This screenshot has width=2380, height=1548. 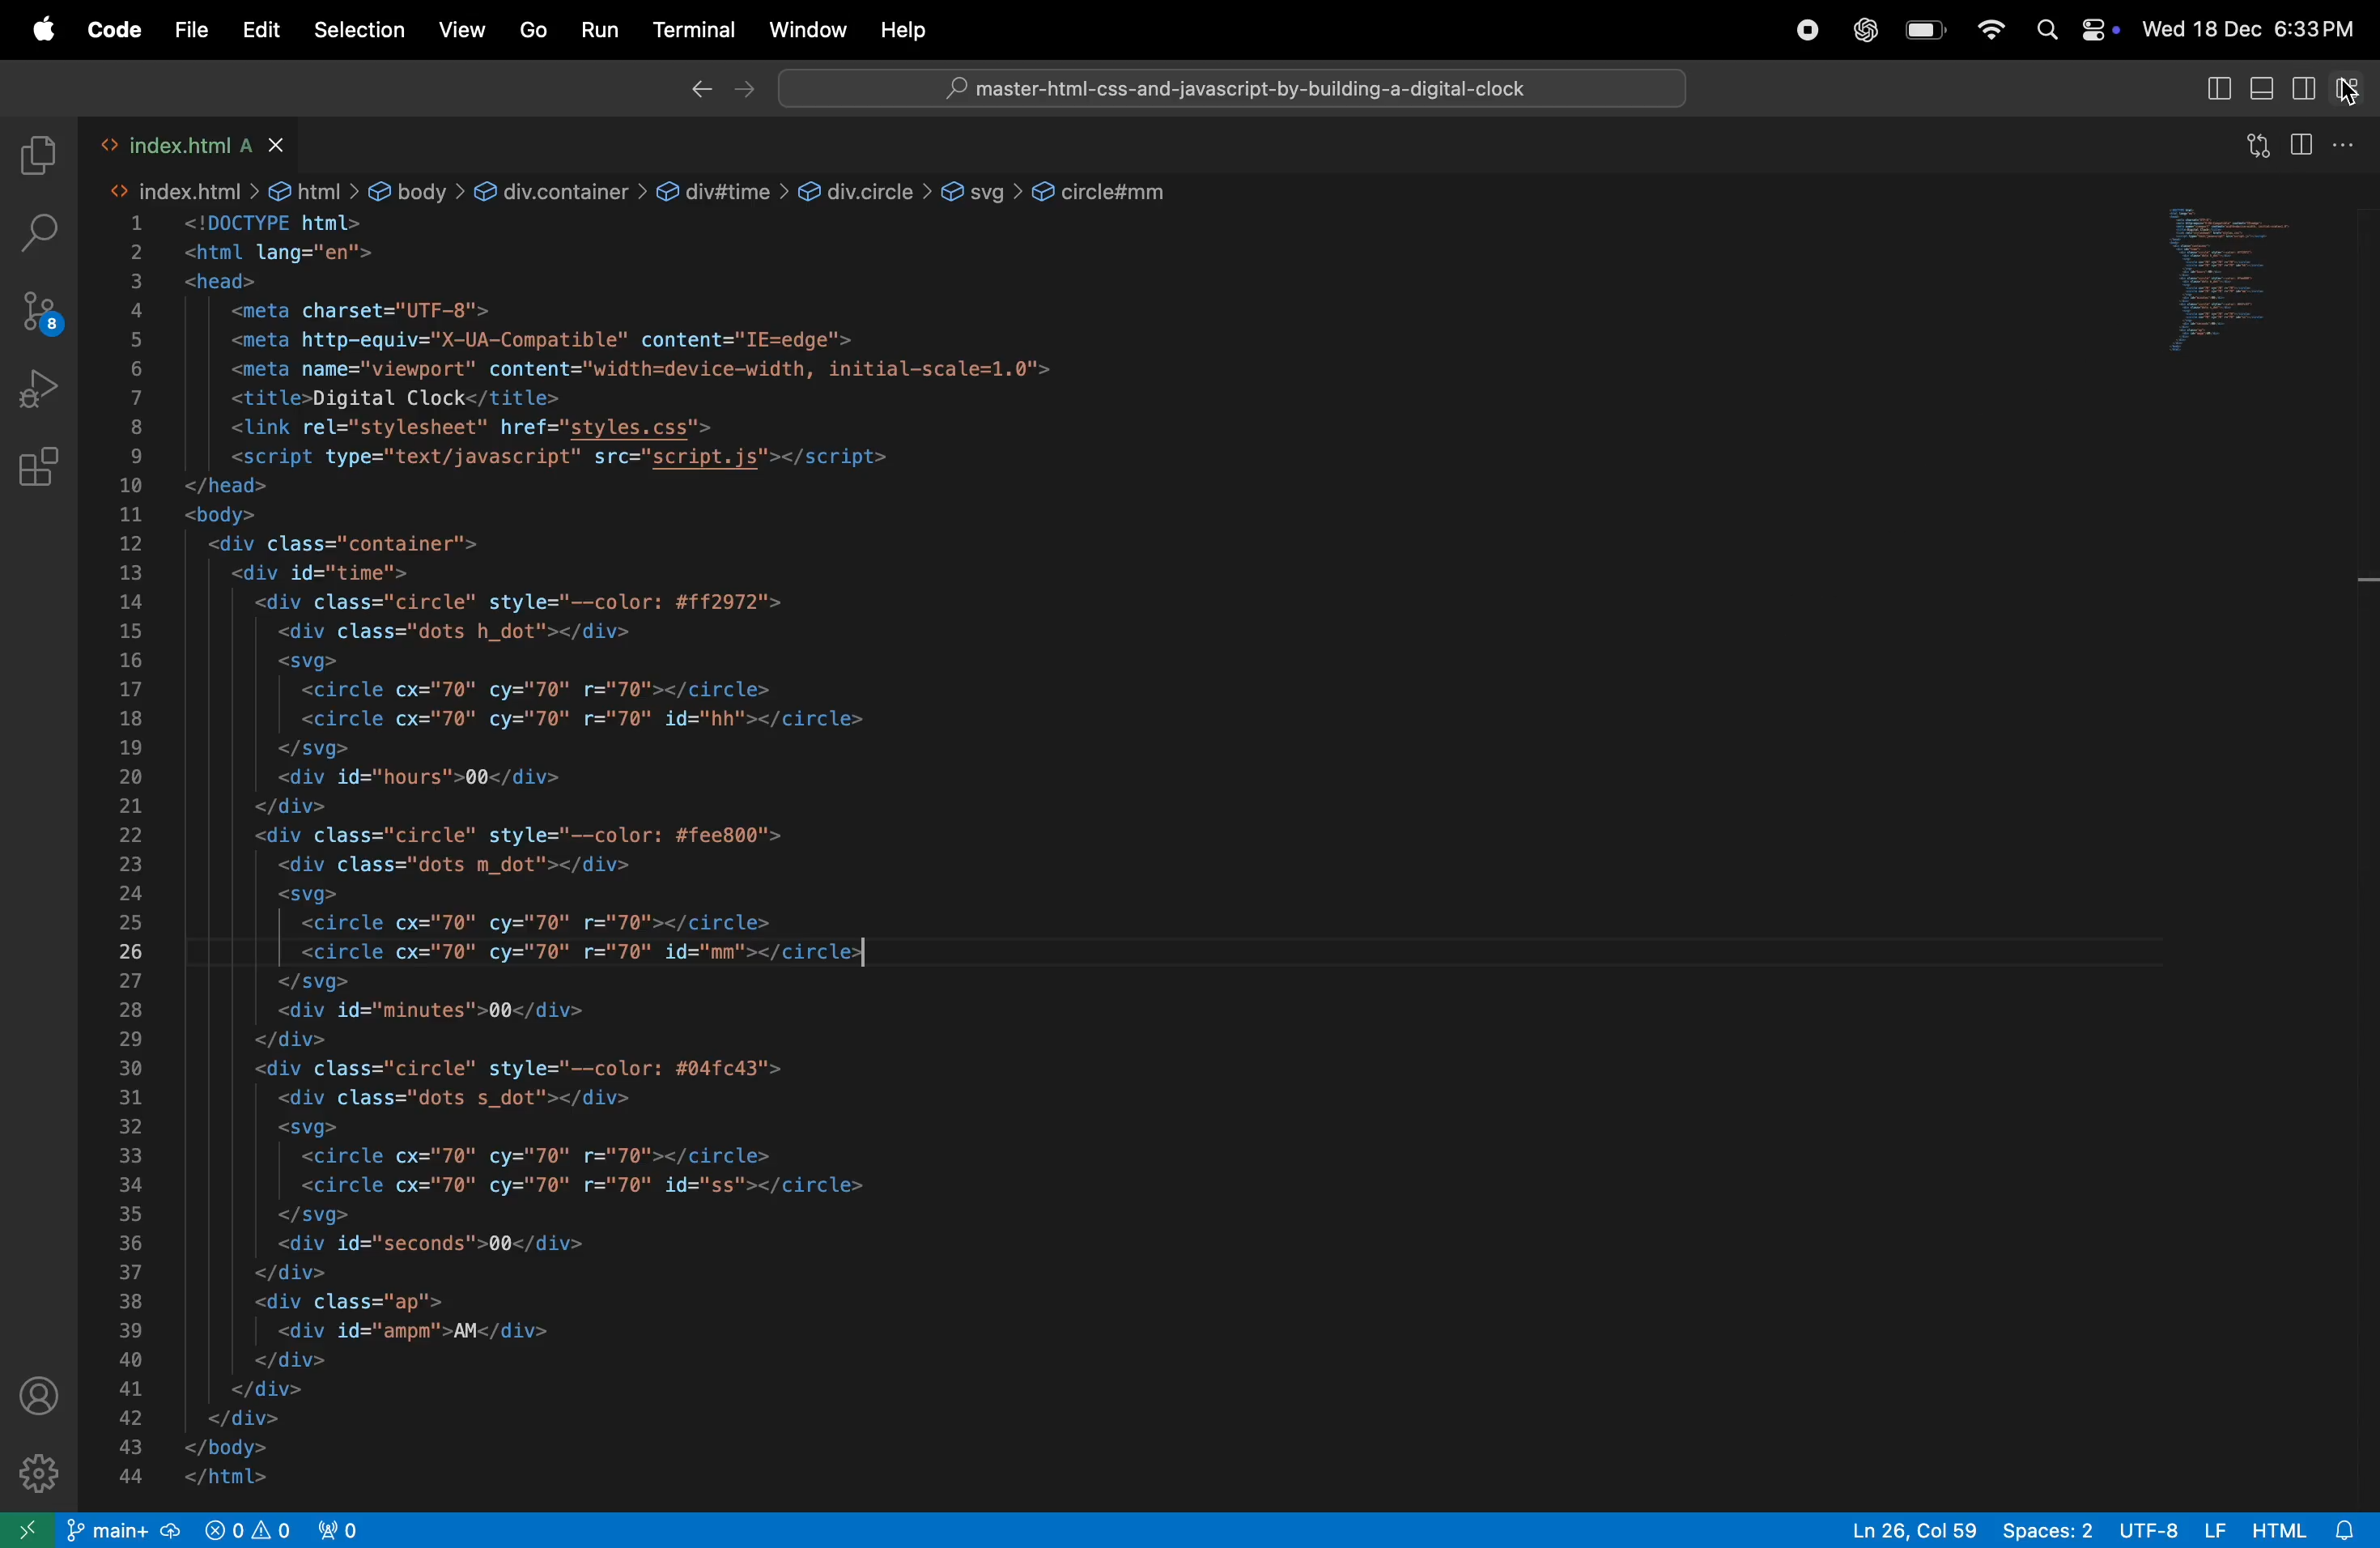 I want to click on index.html, so click(x=197, y=145).